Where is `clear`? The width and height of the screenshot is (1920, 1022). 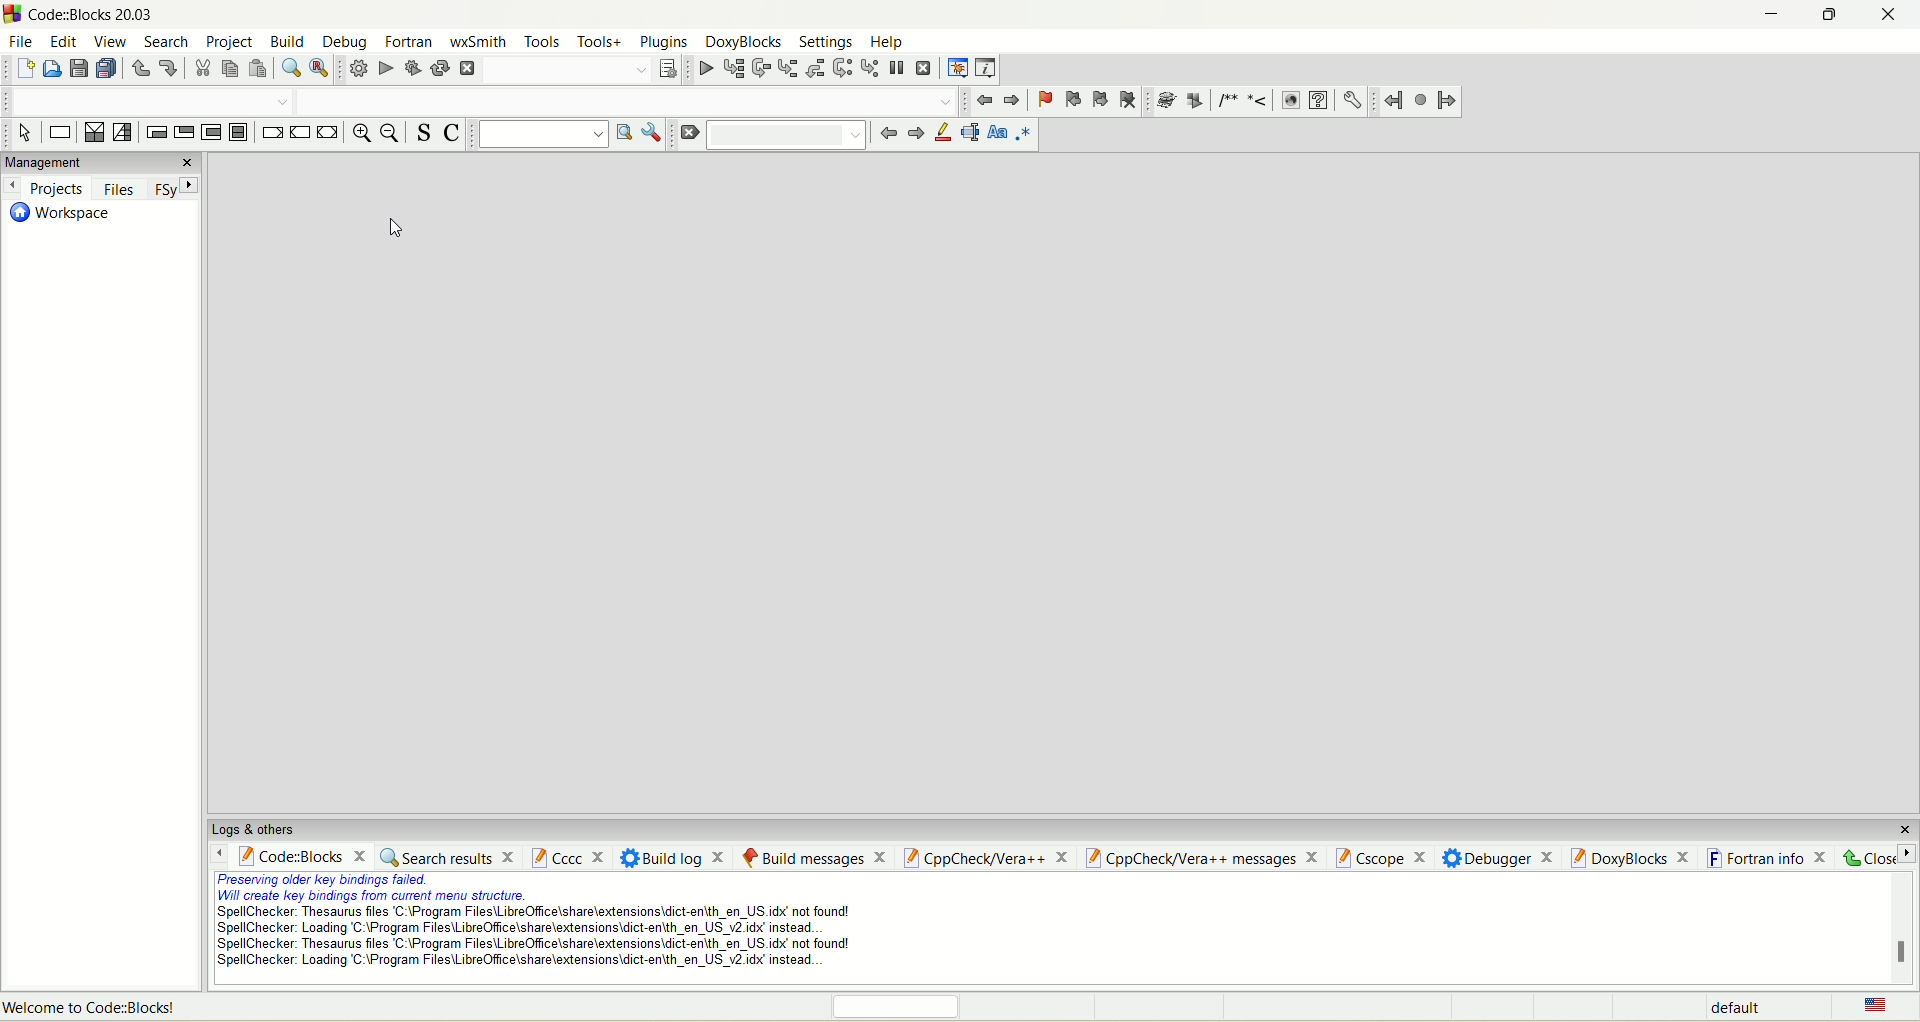 clear is located at coordinates (693, 138).